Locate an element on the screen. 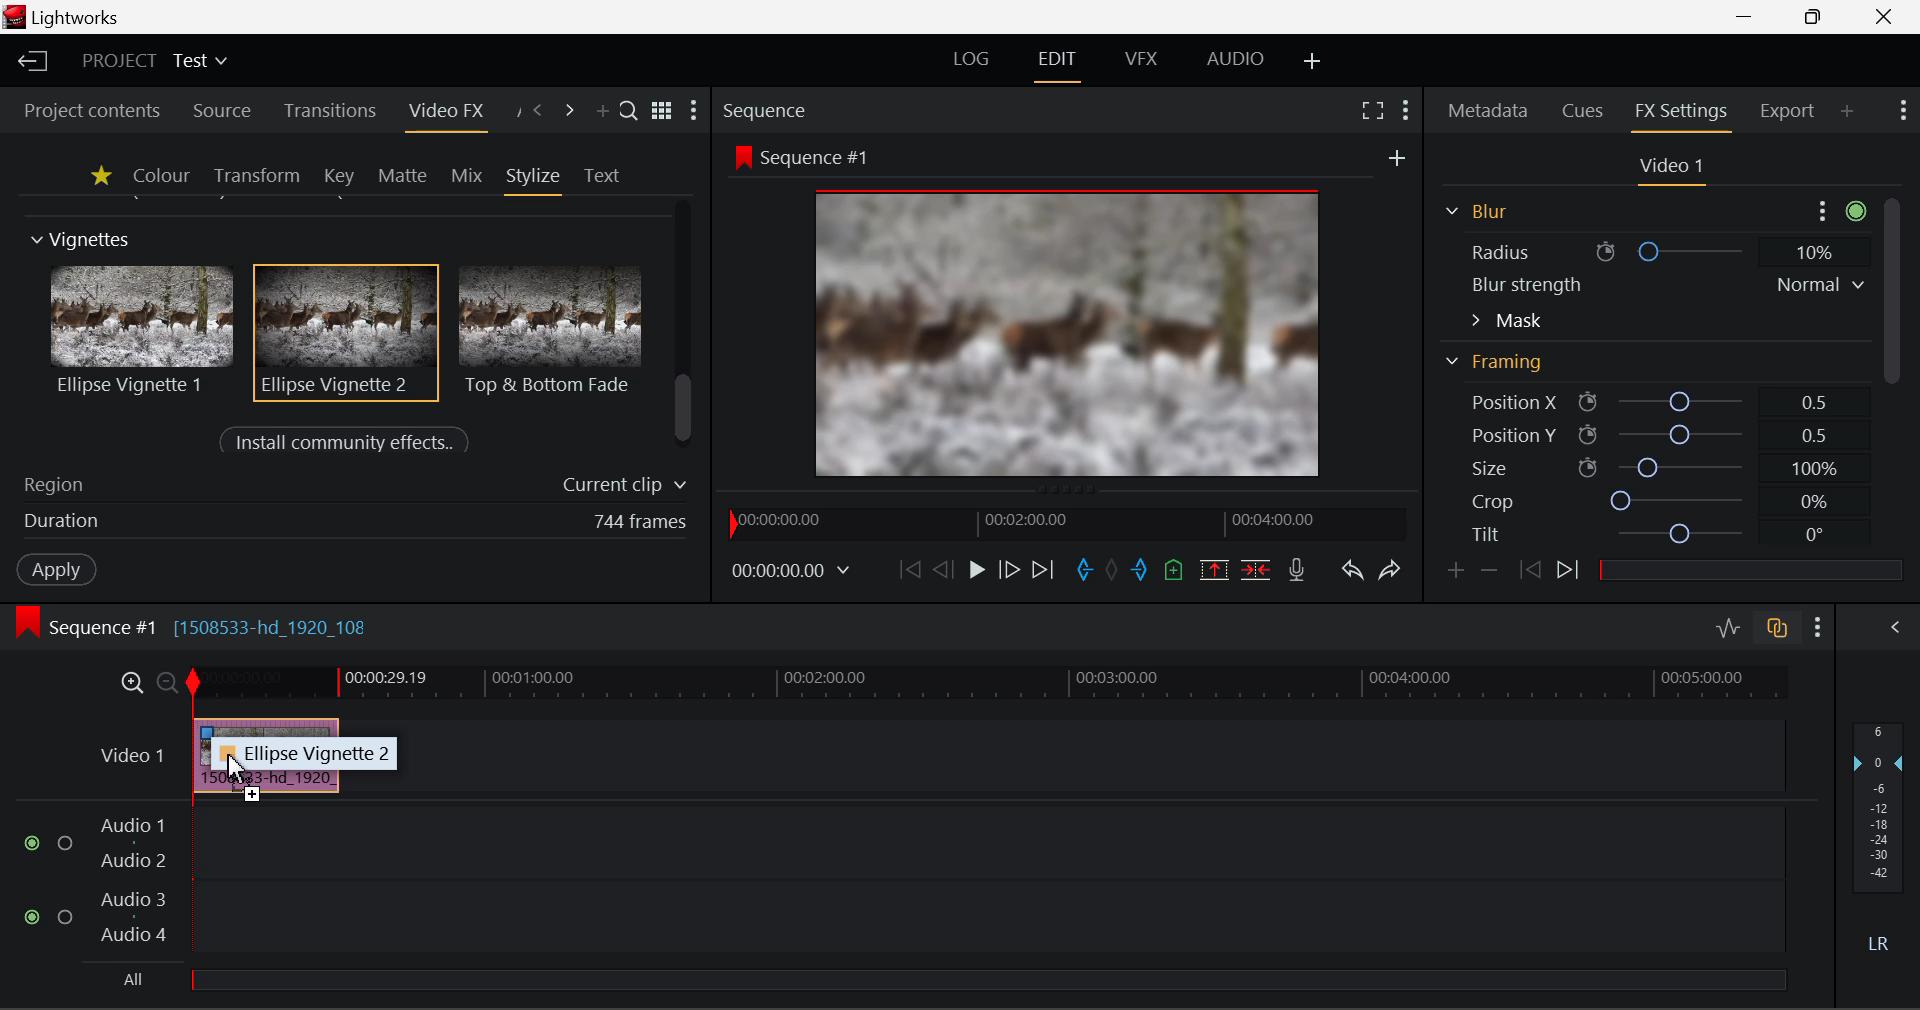 This screenshot has height=1010, width=1920. Frame Time is located at coordinates (792, 569).